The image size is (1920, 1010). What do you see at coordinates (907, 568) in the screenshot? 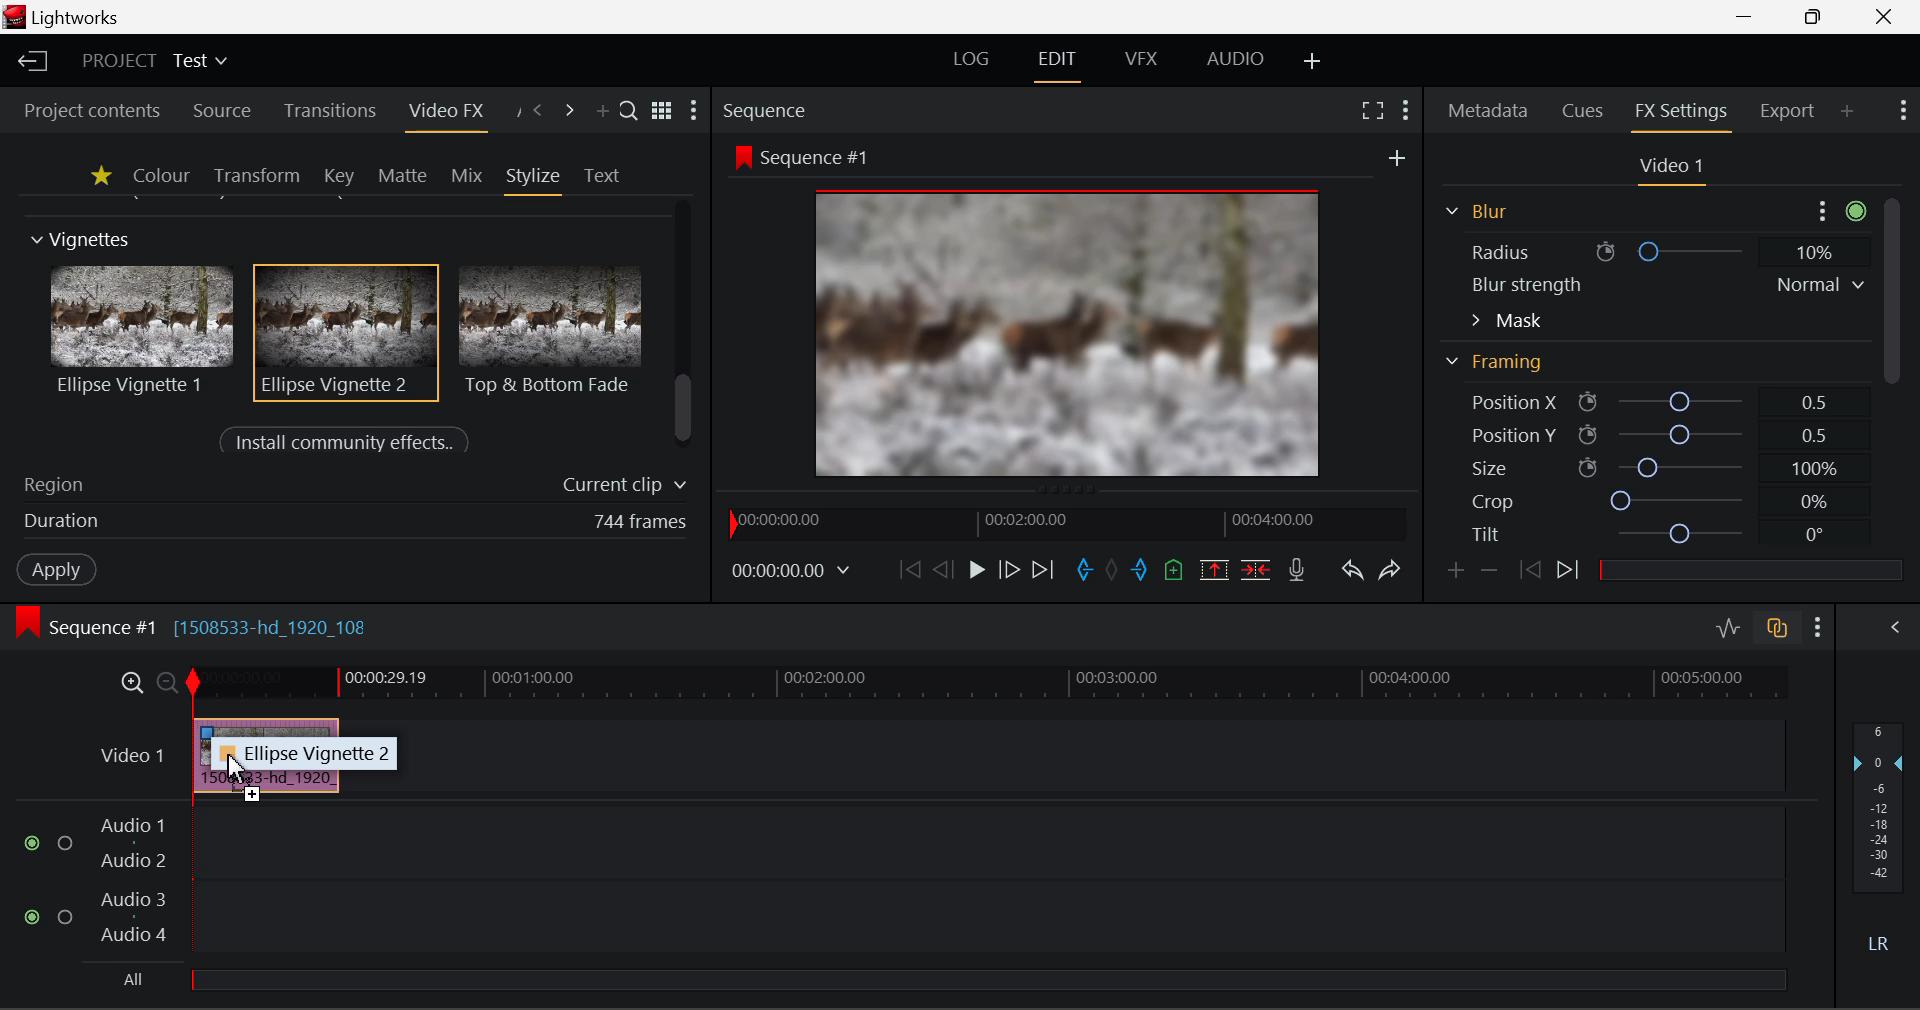
I see `To Start` at bounding box center [907, 568].